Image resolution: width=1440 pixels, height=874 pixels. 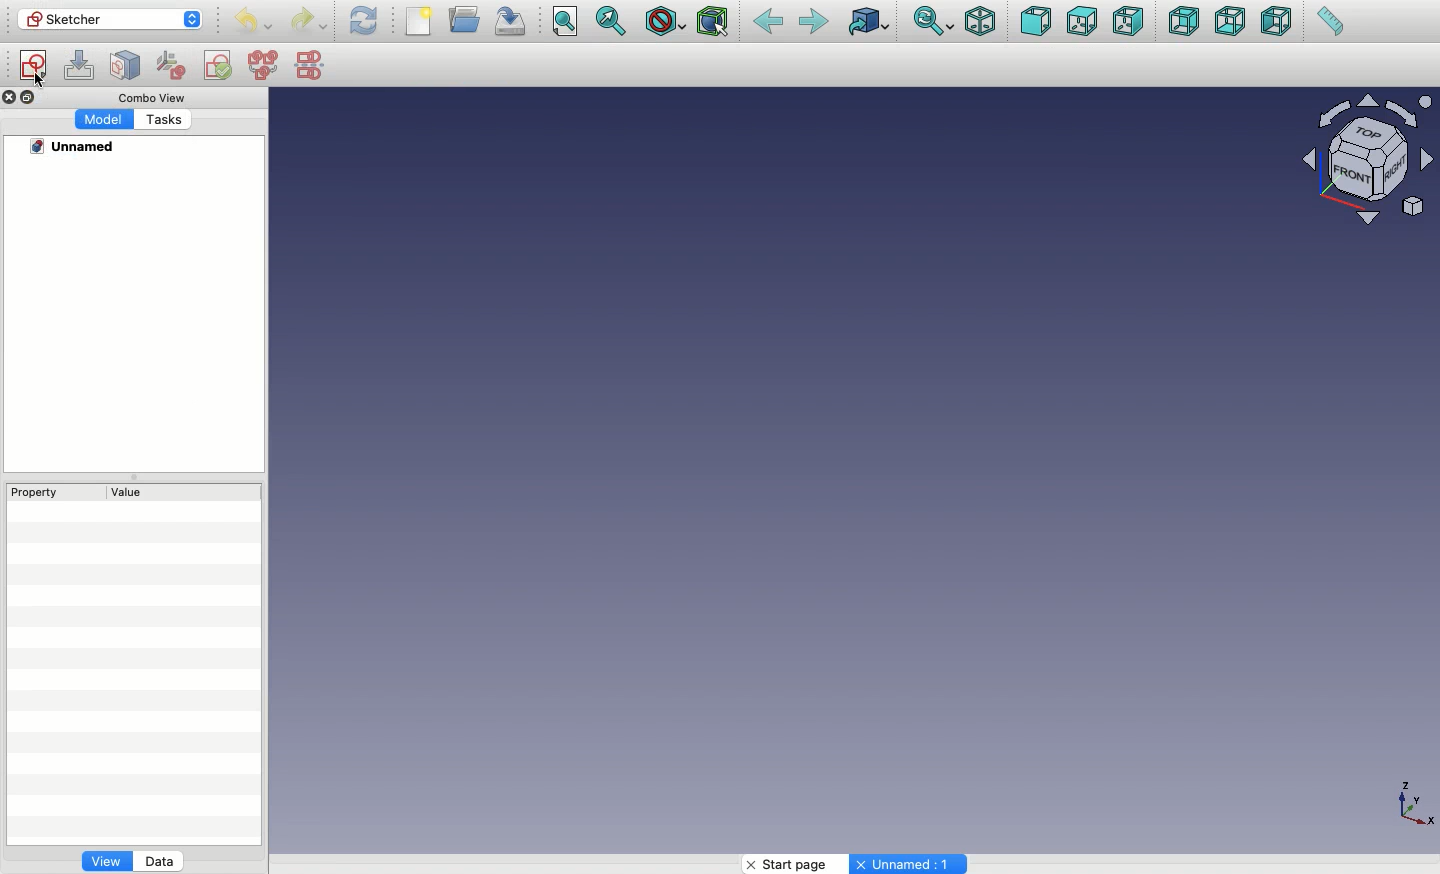 I want to click on , so click(x=164, y=120).